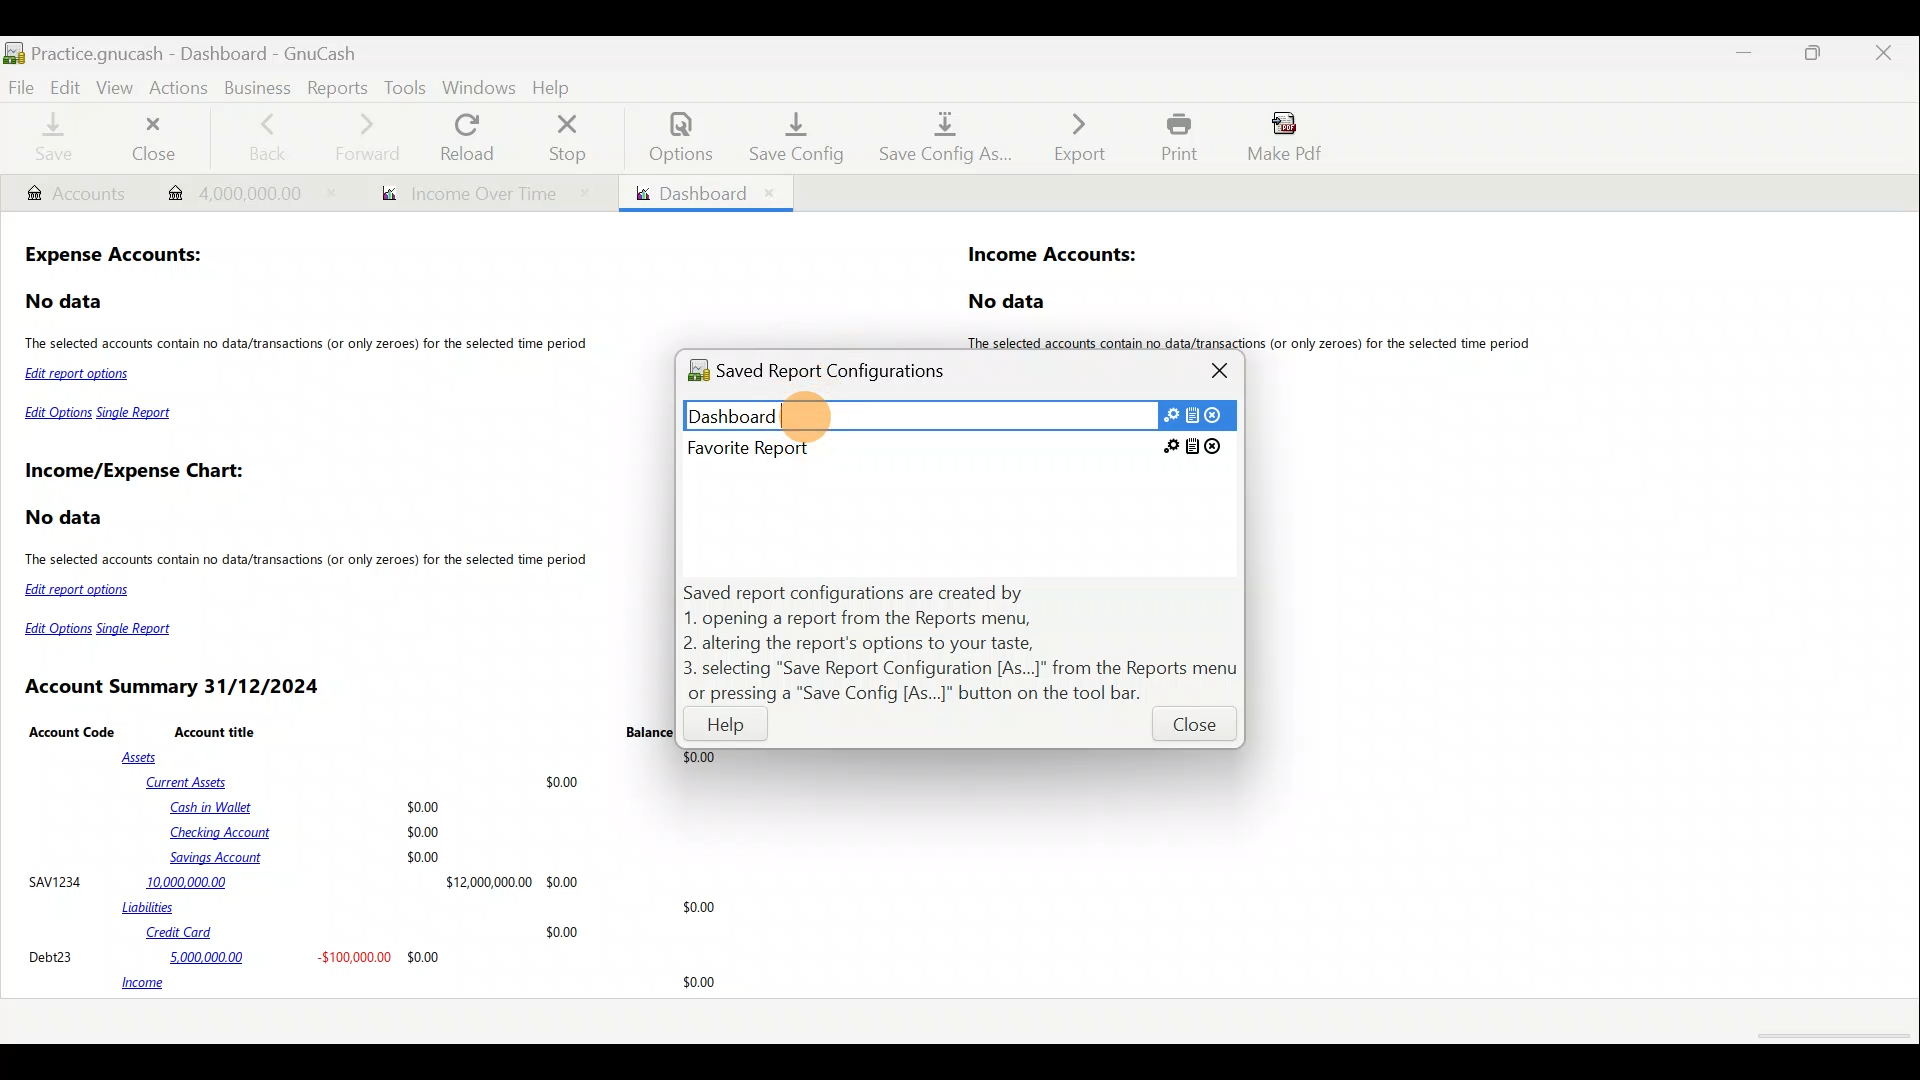  Describe the element at coordinates (53, 140) in the screenshot. I see `Save` at that location.